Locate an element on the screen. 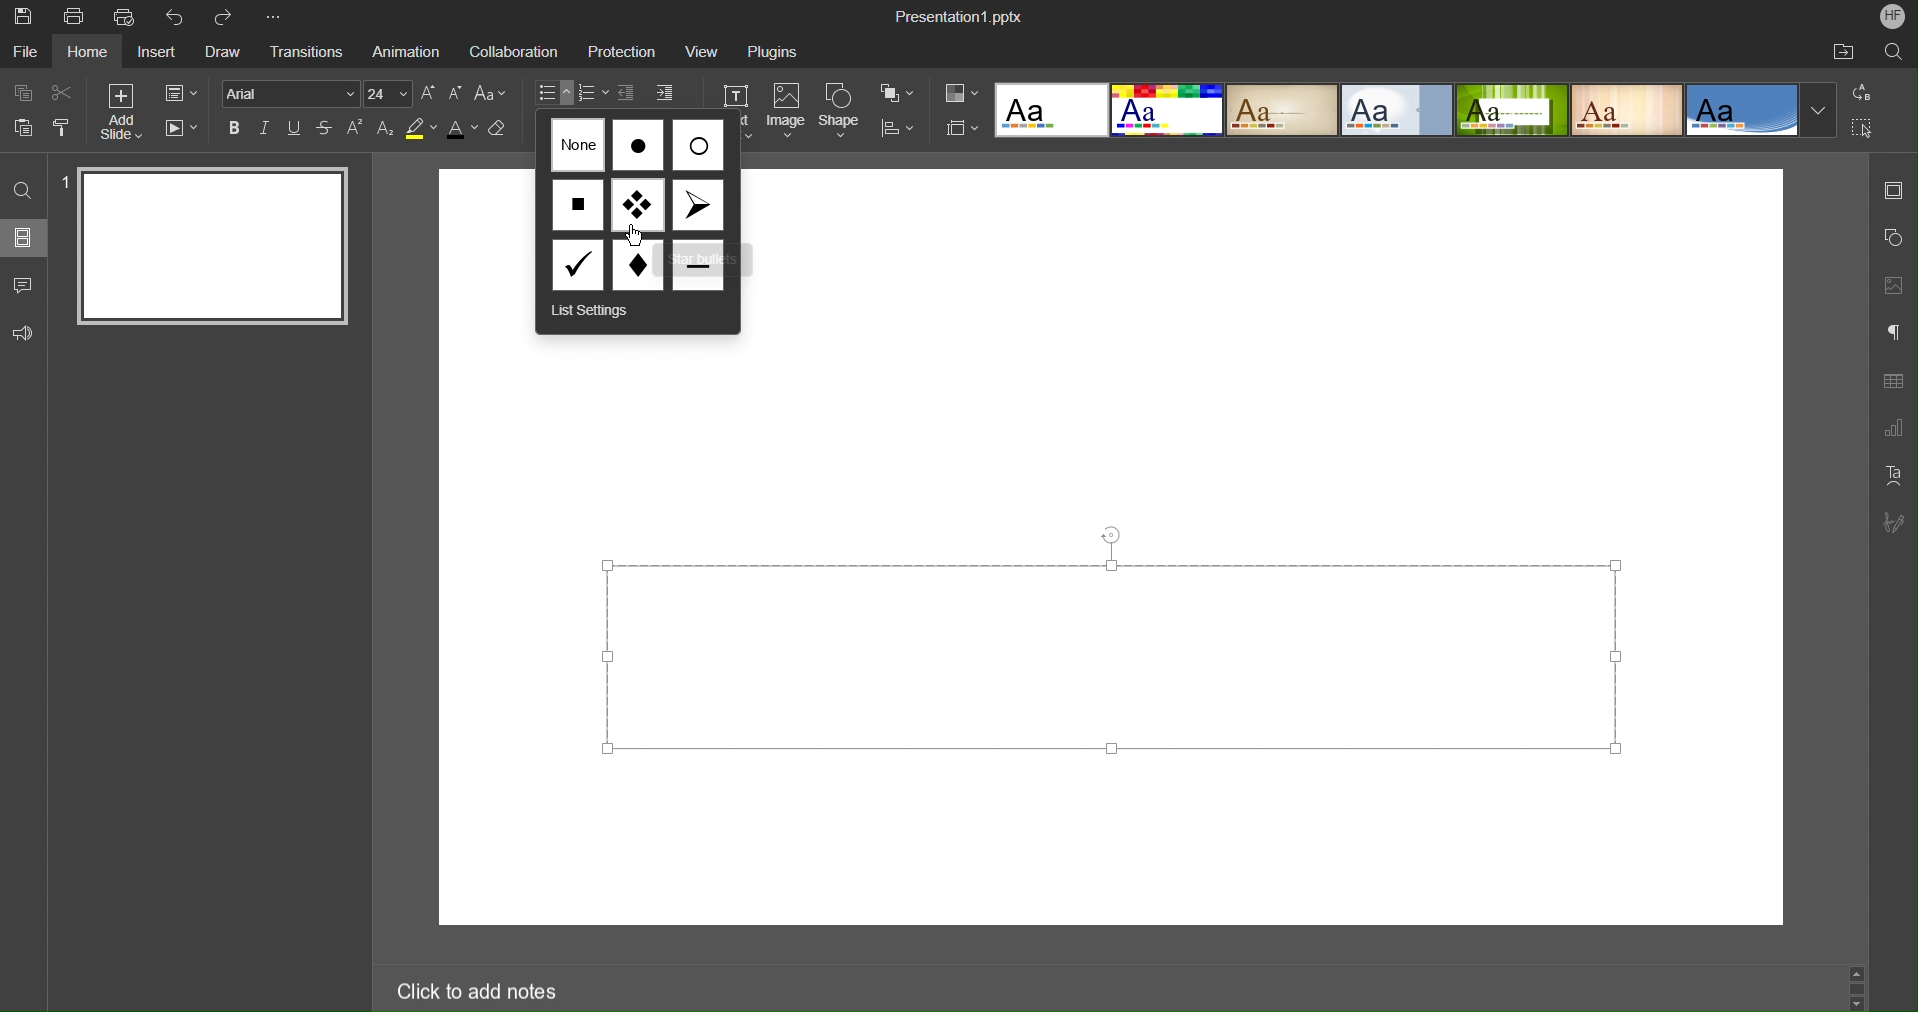 This screenshot has width=1918, height=1012. Template is located at coordinates (1048, 111).